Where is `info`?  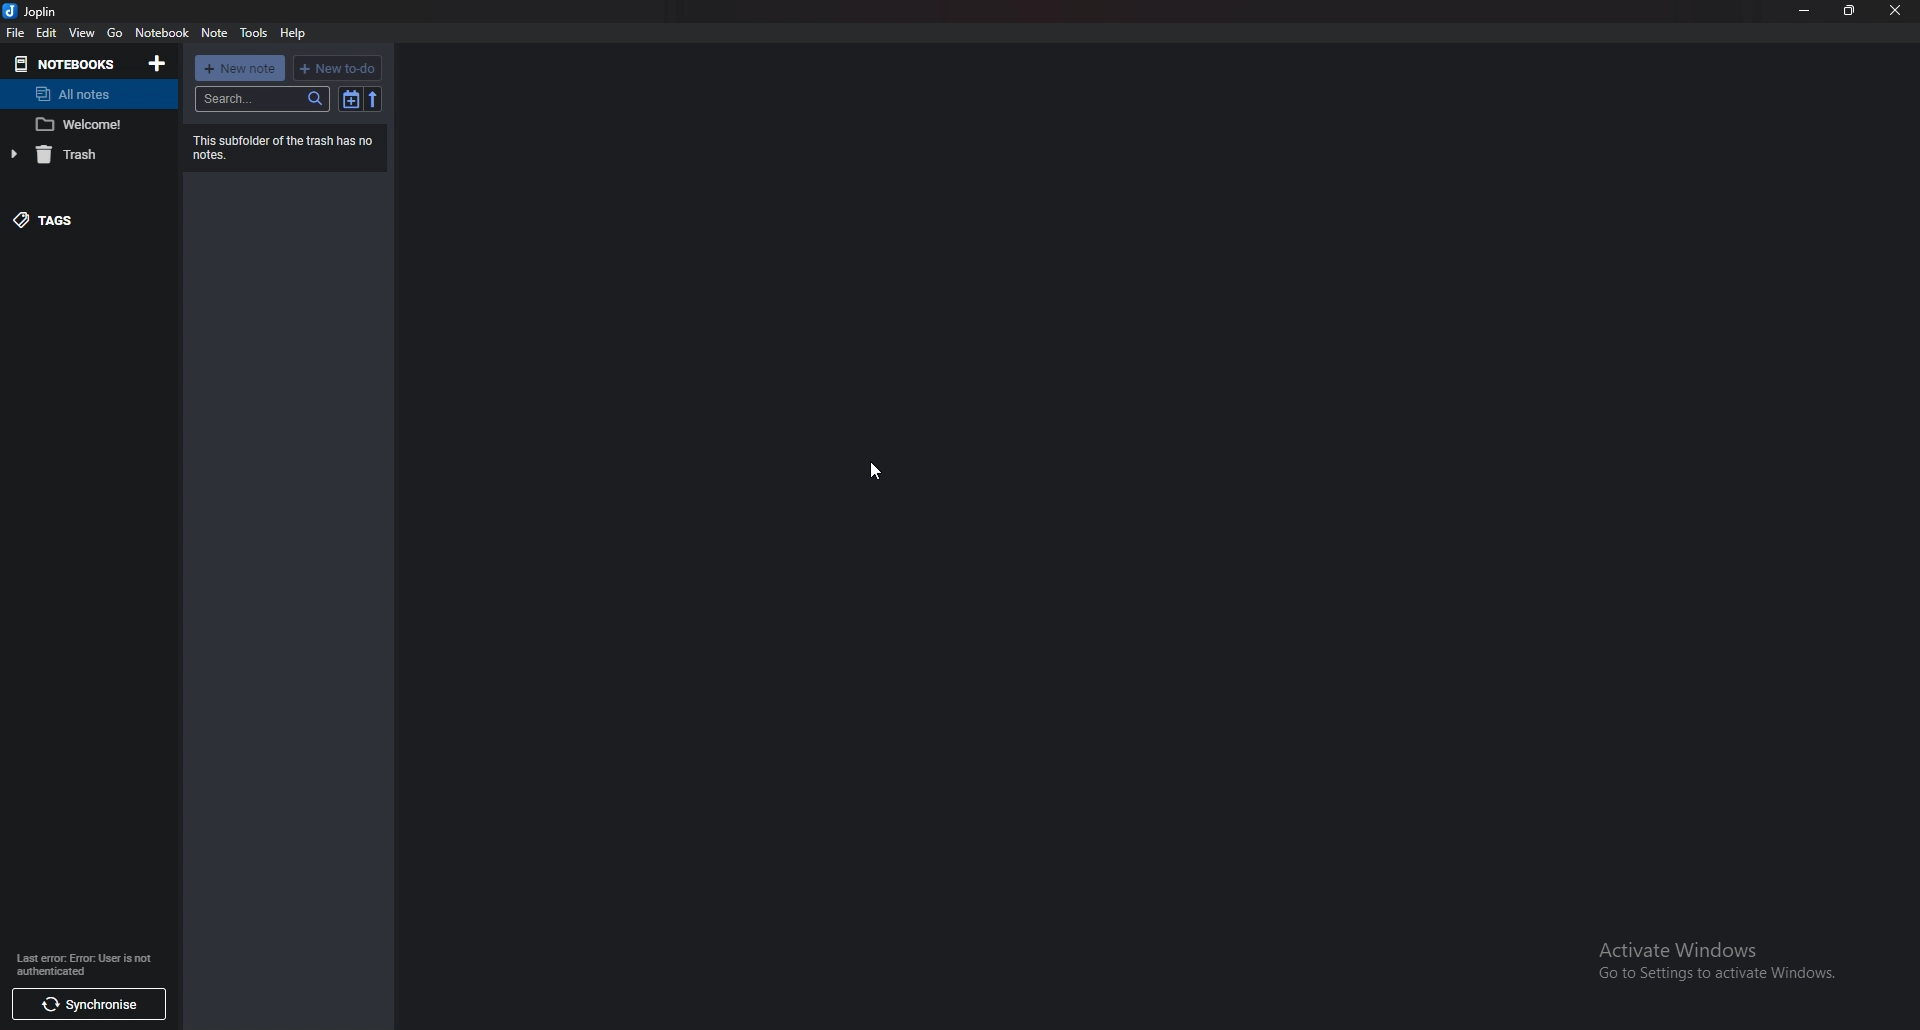
info is located at coordinates (87, 961).